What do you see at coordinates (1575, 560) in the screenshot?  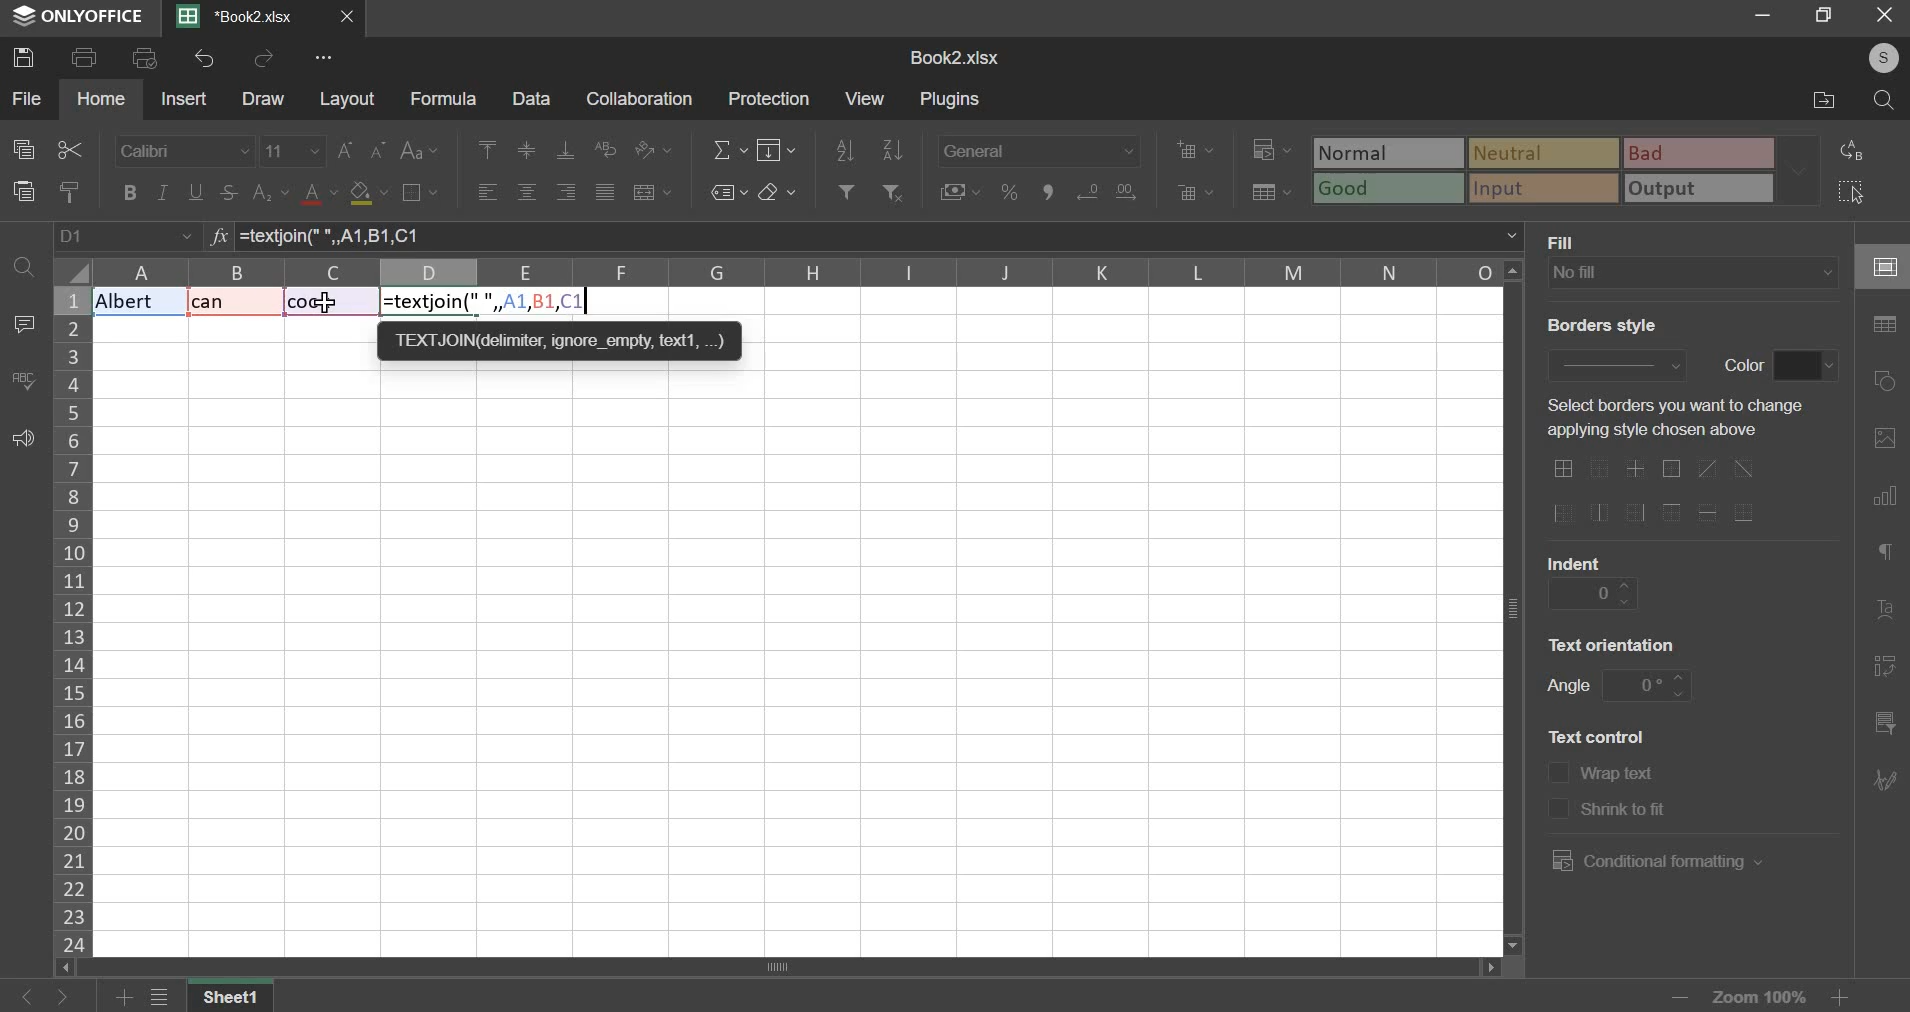 I see `text` at bounding box center [1575, 560].